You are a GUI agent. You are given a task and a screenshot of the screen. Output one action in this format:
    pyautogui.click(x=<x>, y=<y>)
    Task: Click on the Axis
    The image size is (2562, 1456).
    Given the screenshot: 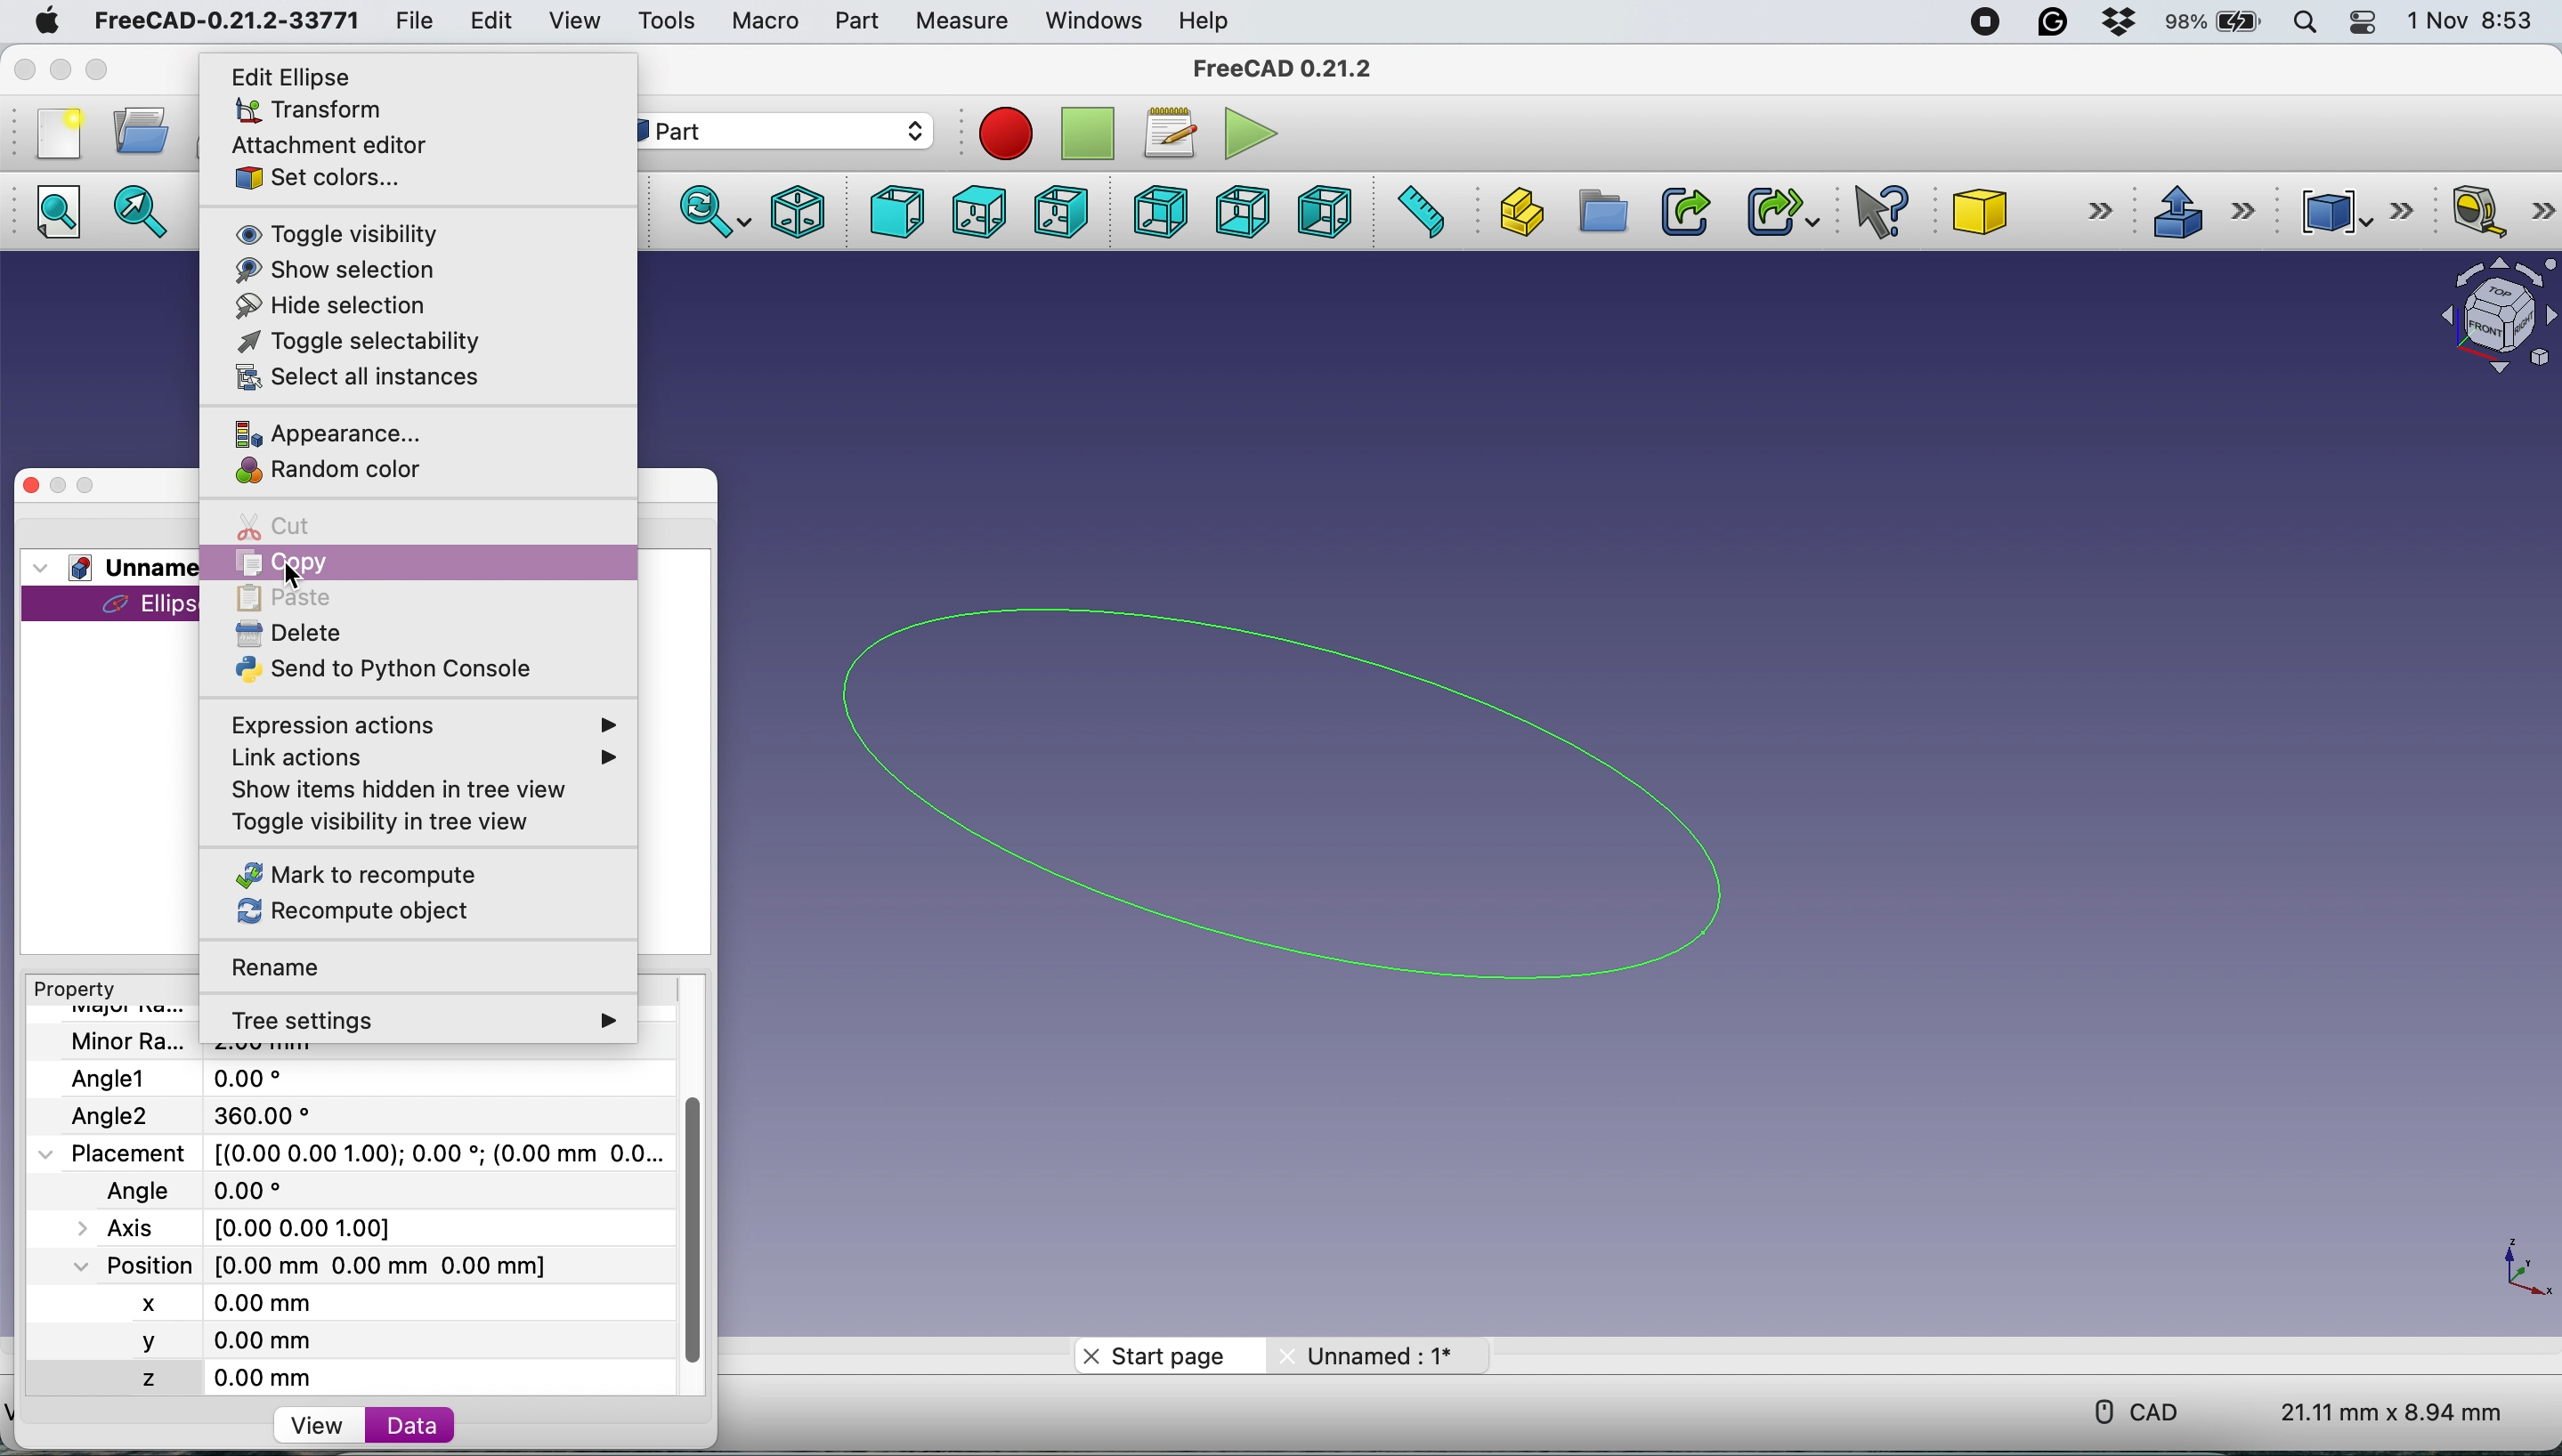 What is the action you would take?
    pyautogui.click(x=254, y=1224)
    